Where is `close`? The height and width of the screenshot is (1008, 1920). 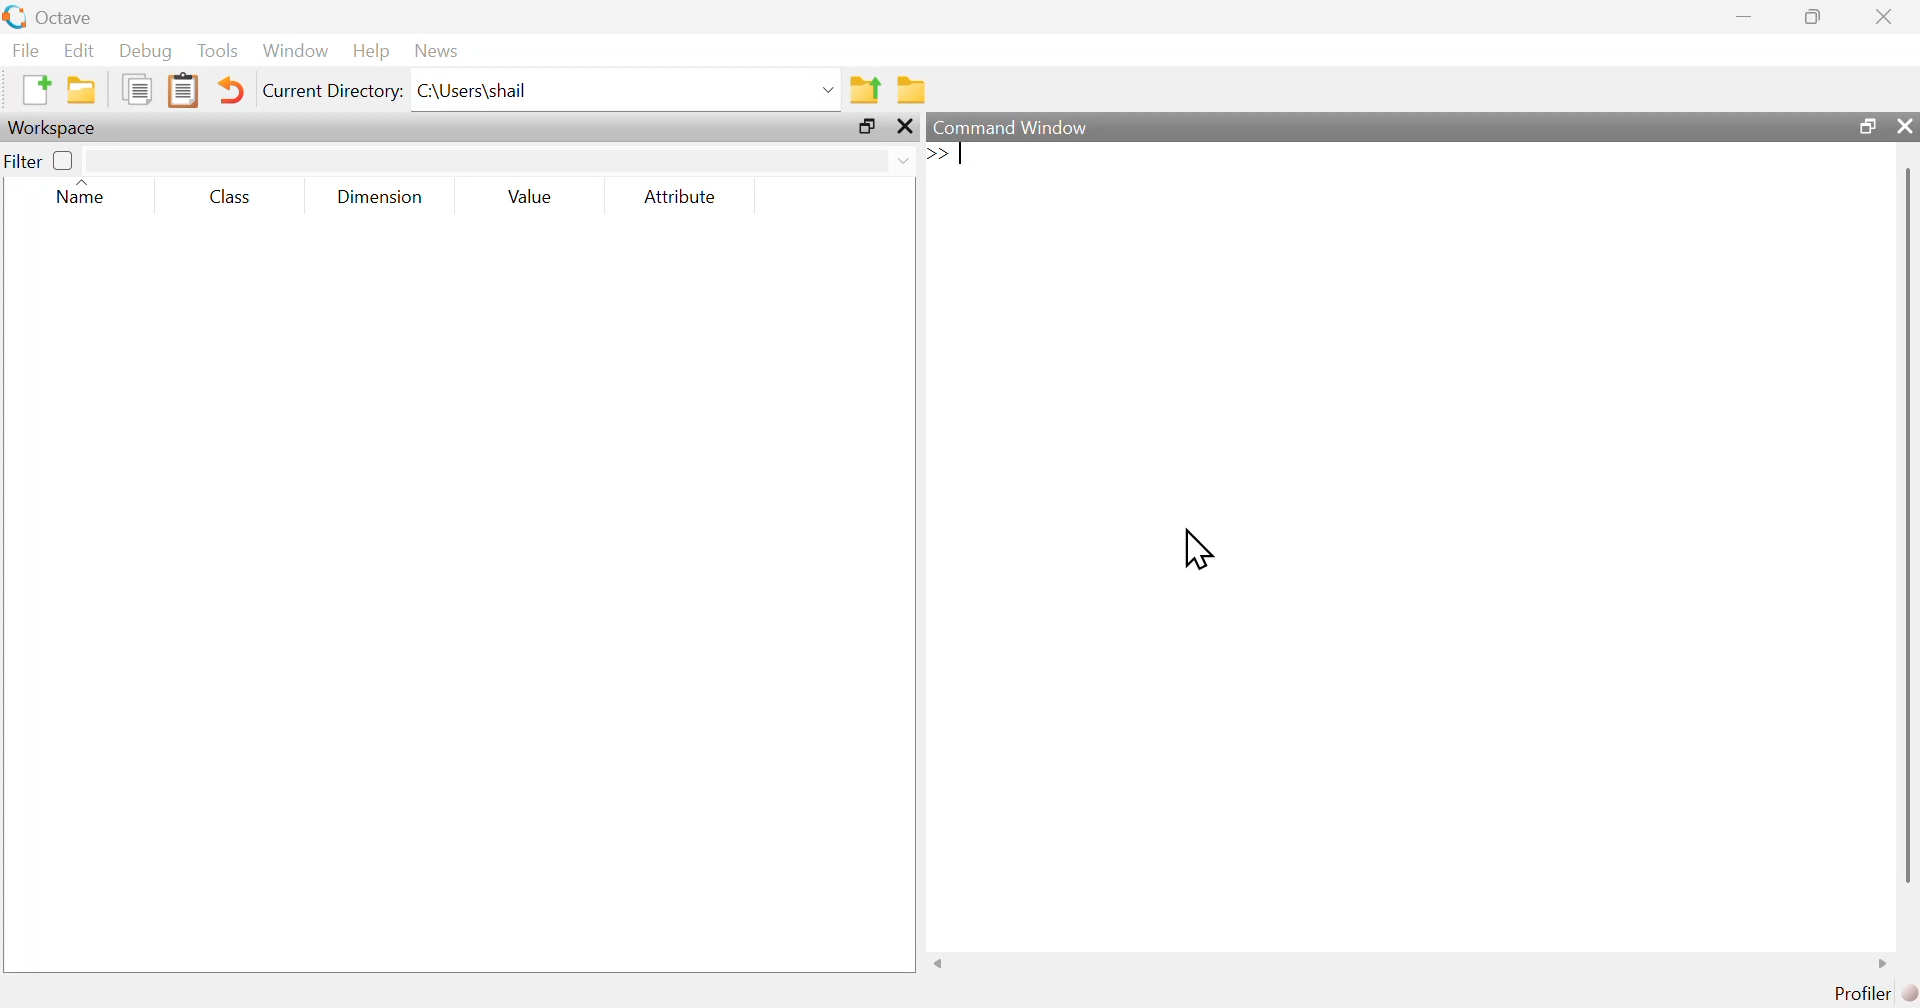
close is located at coordinates (1883, 17).